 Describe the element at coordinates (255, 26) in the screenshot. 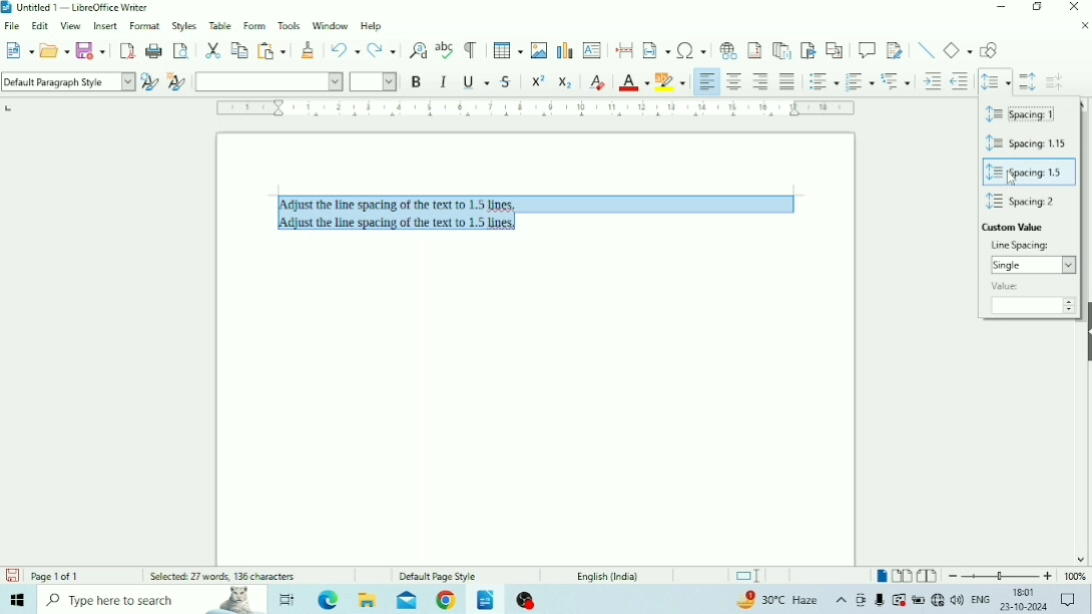

I see `Form` at that location.